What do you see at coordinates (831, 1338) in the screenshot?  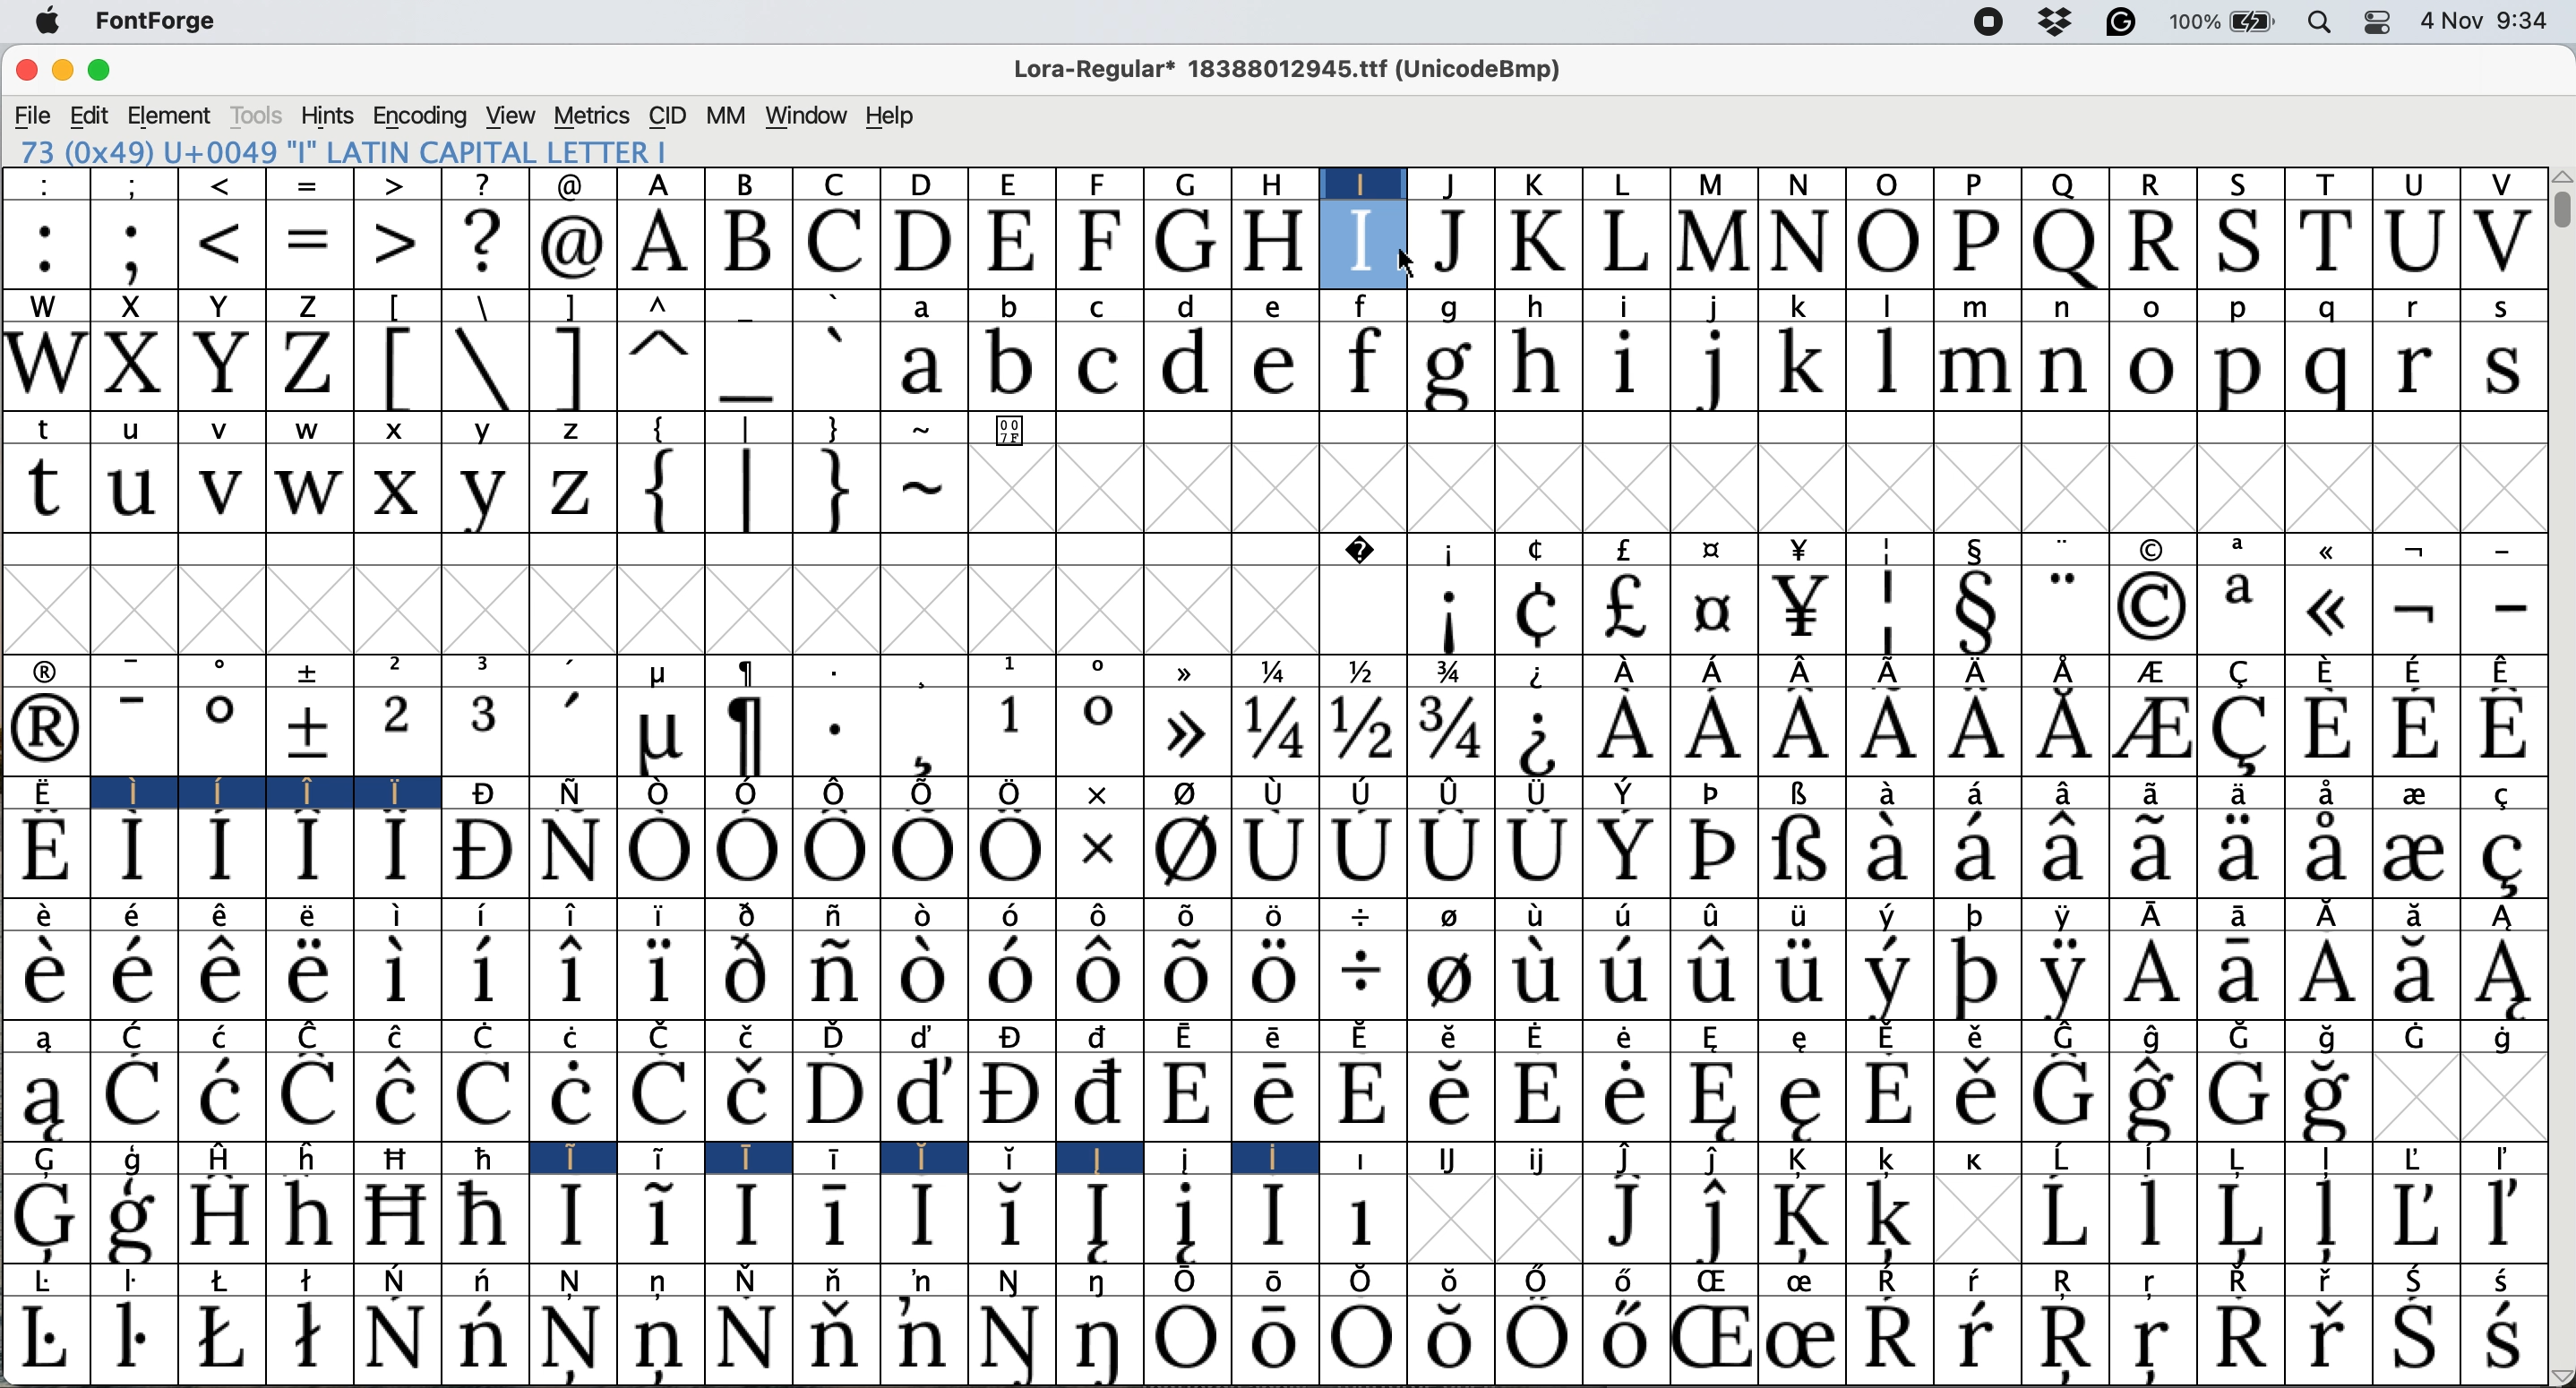 I see `Symbol` at bounding box center [831, 1338].